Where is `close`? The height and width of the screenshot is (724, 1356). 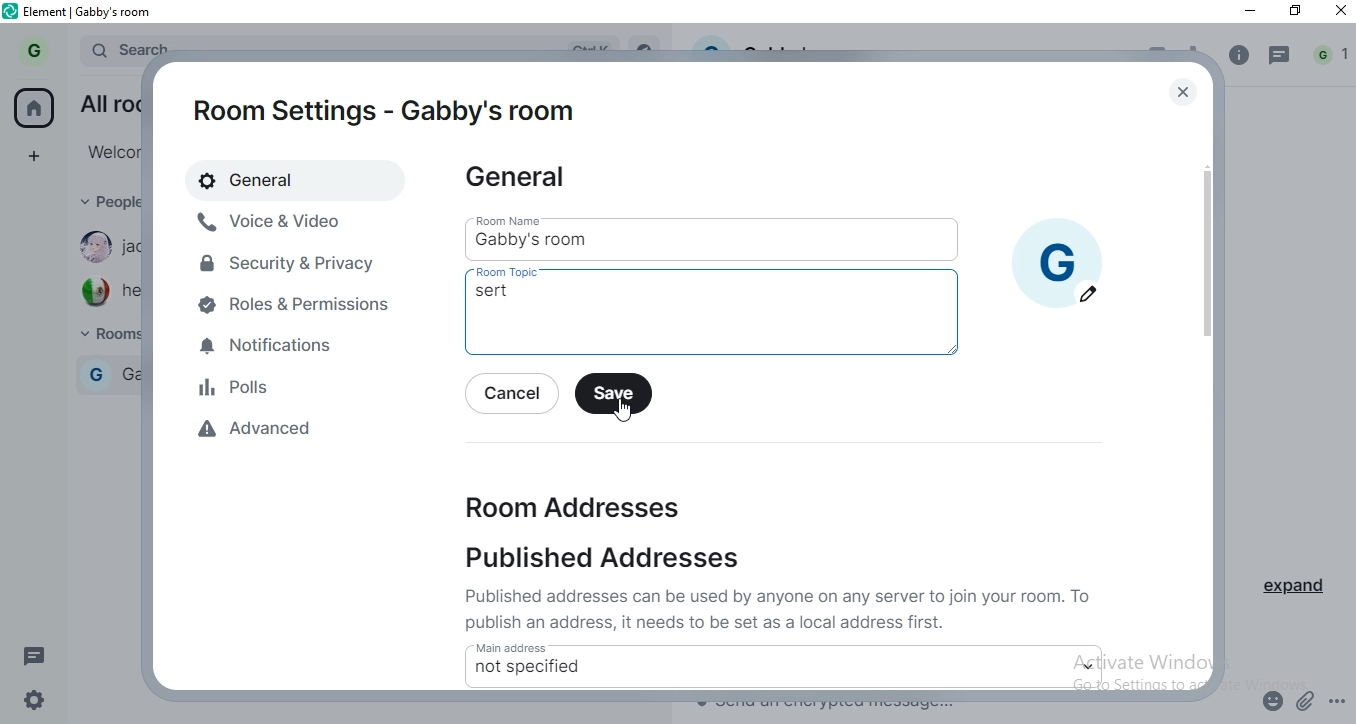
close is located at coordinates (1337, 15).